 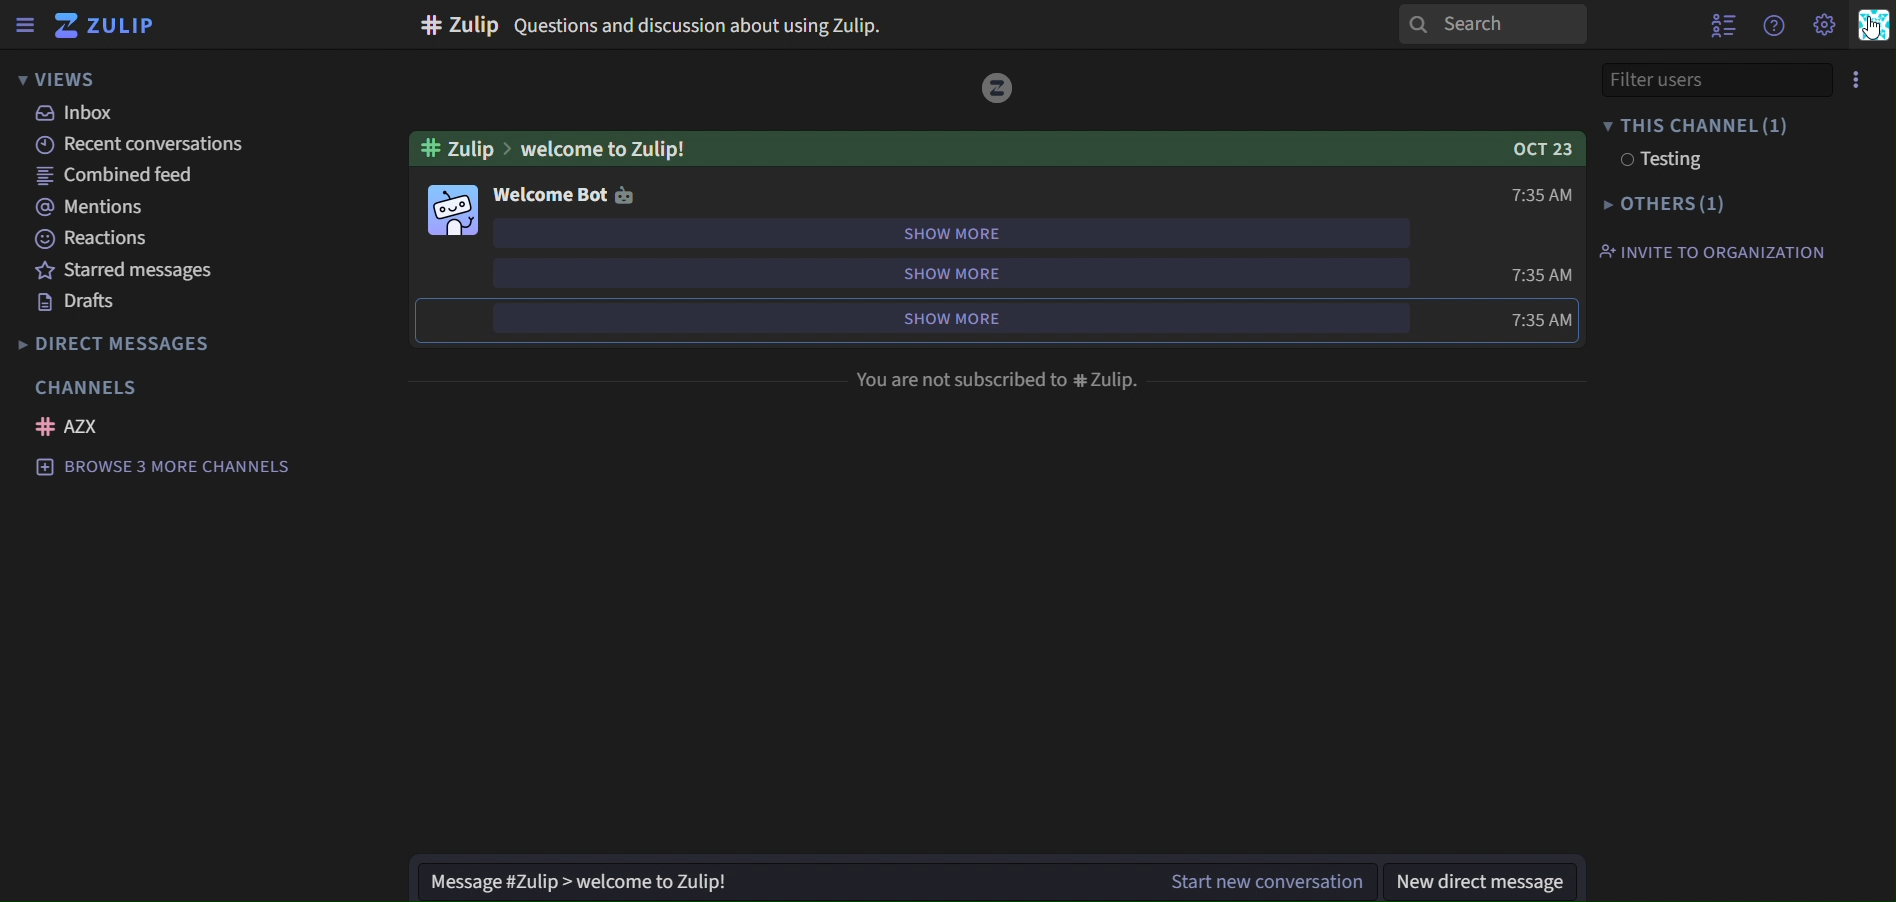 What do you see at coordinates (77, 302) in the screenshot?
I see `drafts` at bounding box center [77, 302].